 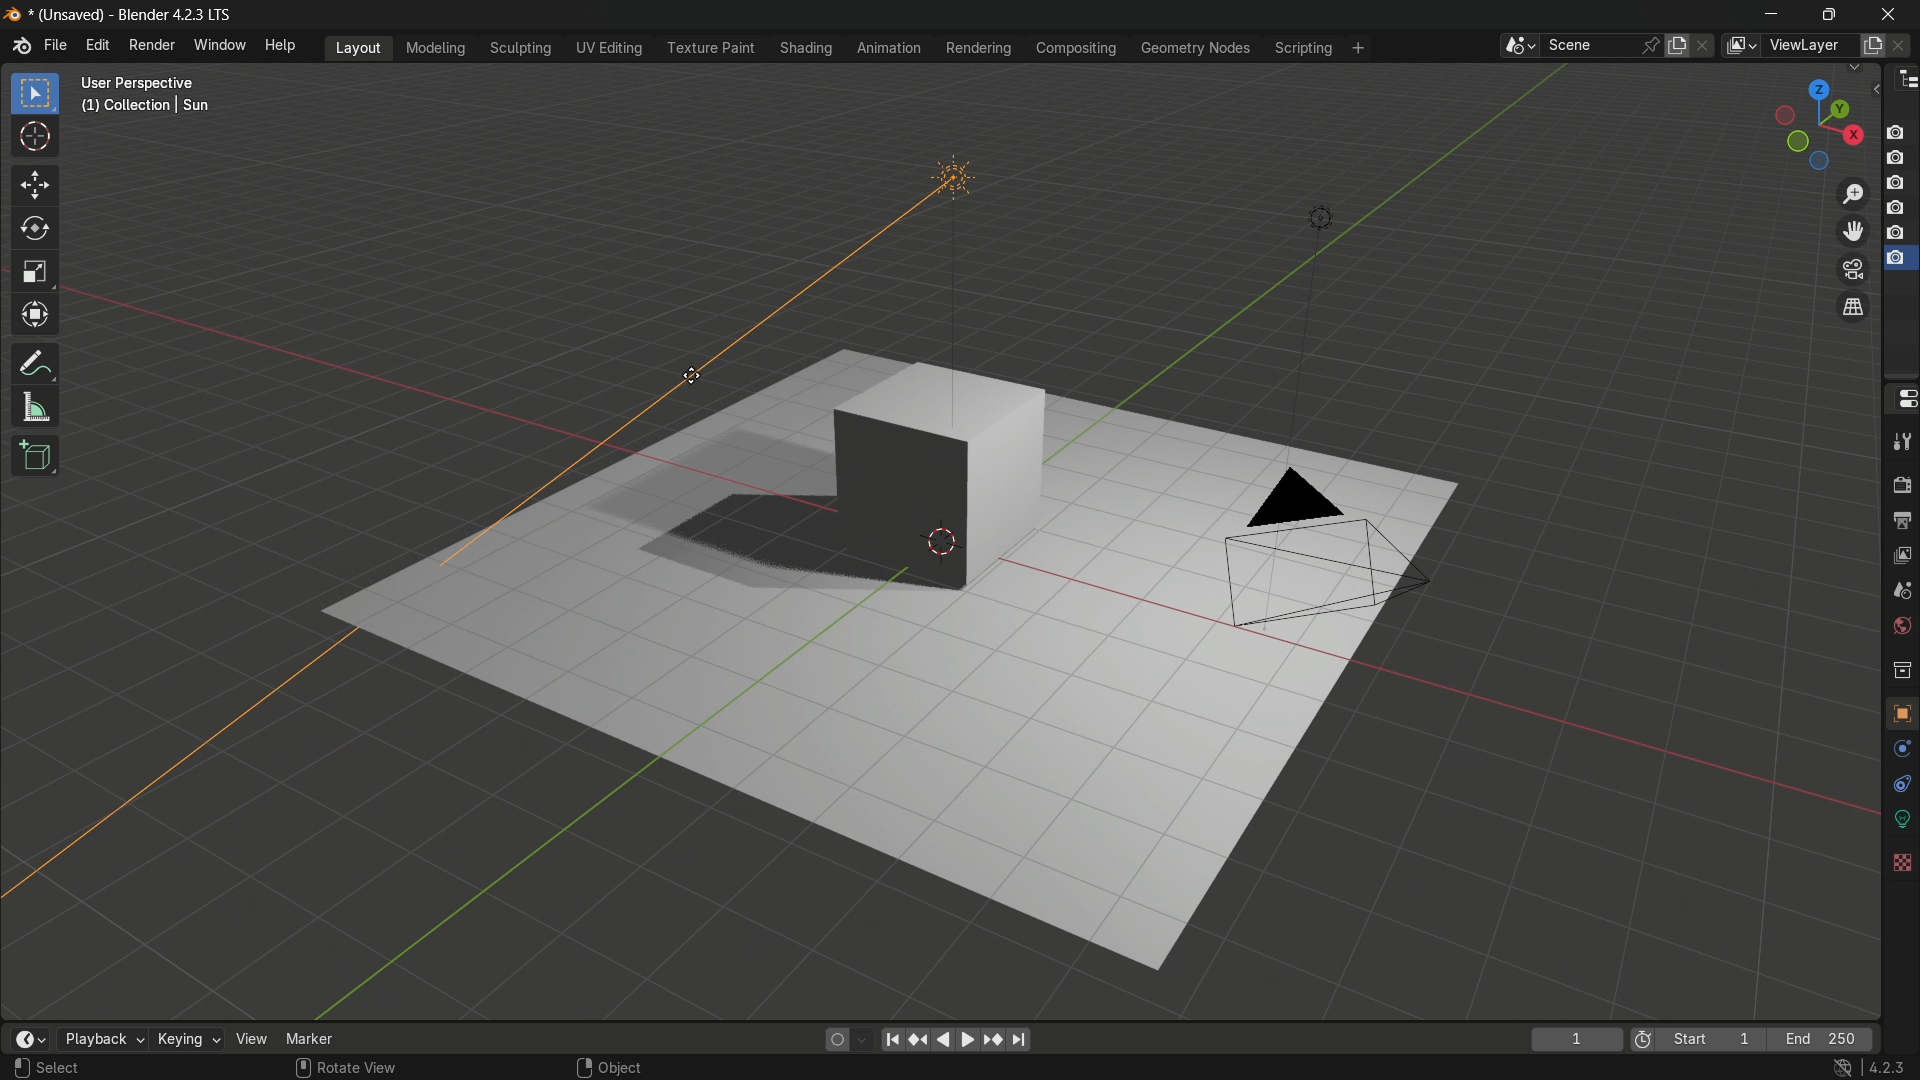 What do you see at coordinates (953, 253) in the screenshot?
I see `sunlight` at bounding box center [953, 253].